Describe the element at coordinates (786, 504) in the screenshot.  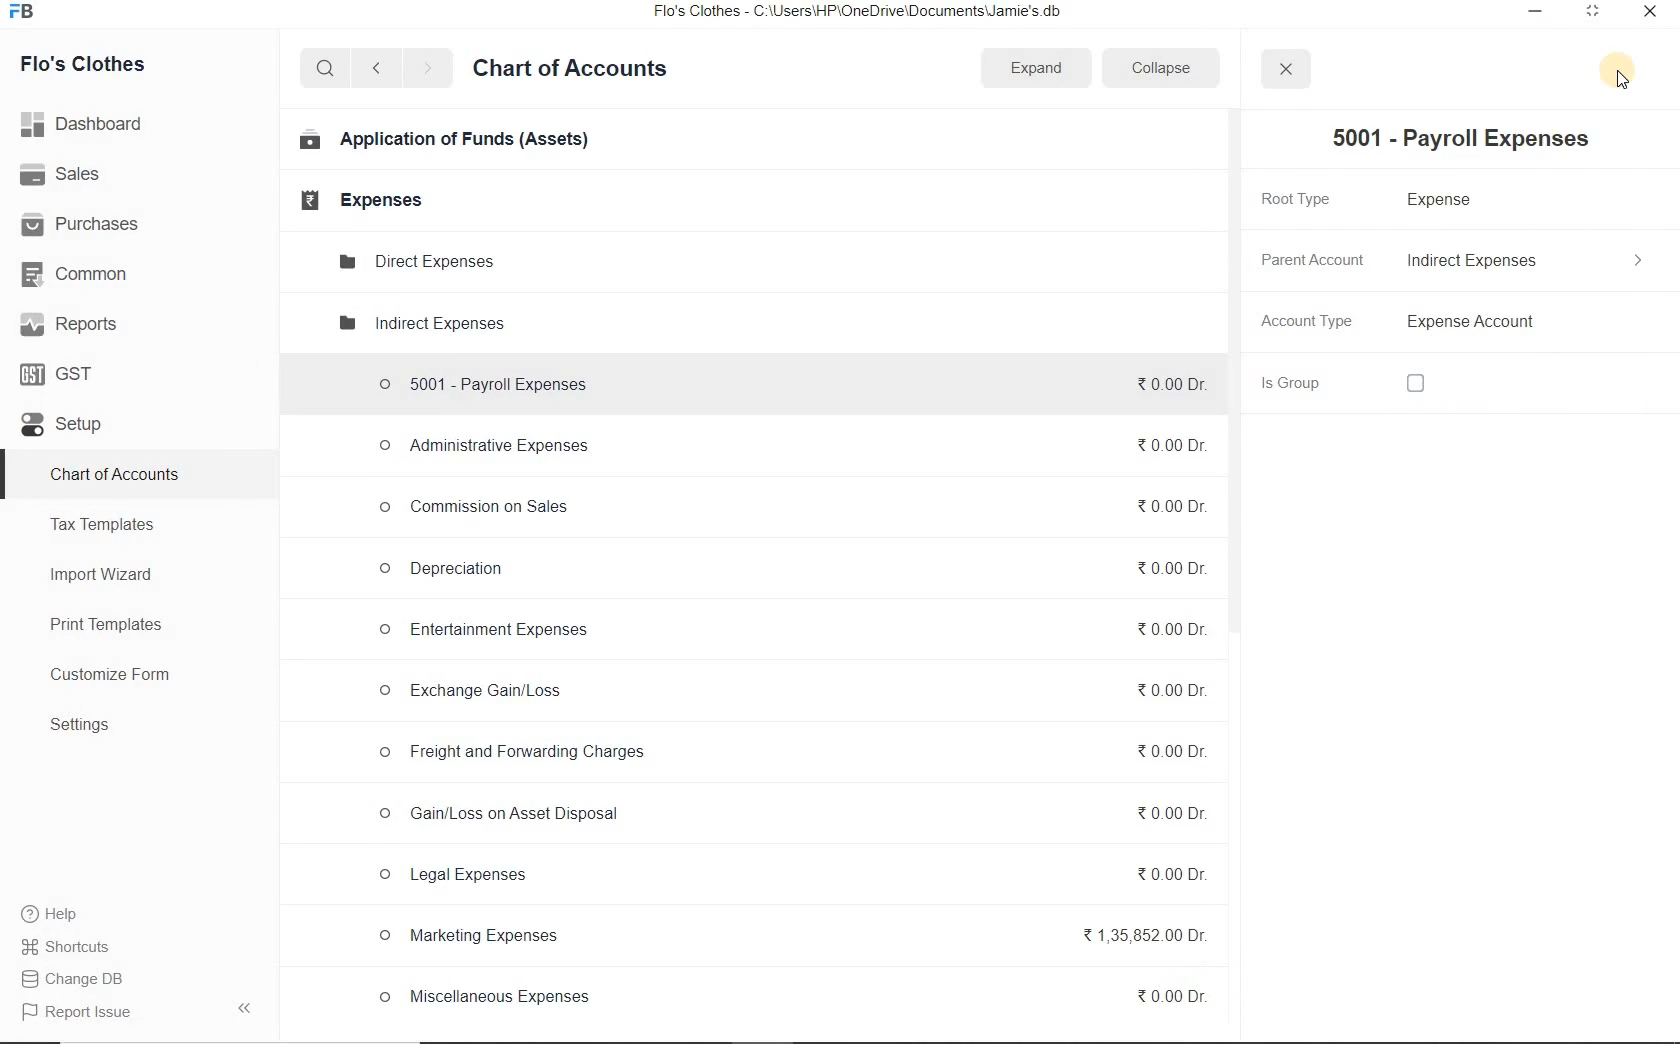
I see `oO Commission on Sales % 0.00 Dr.` at that location.